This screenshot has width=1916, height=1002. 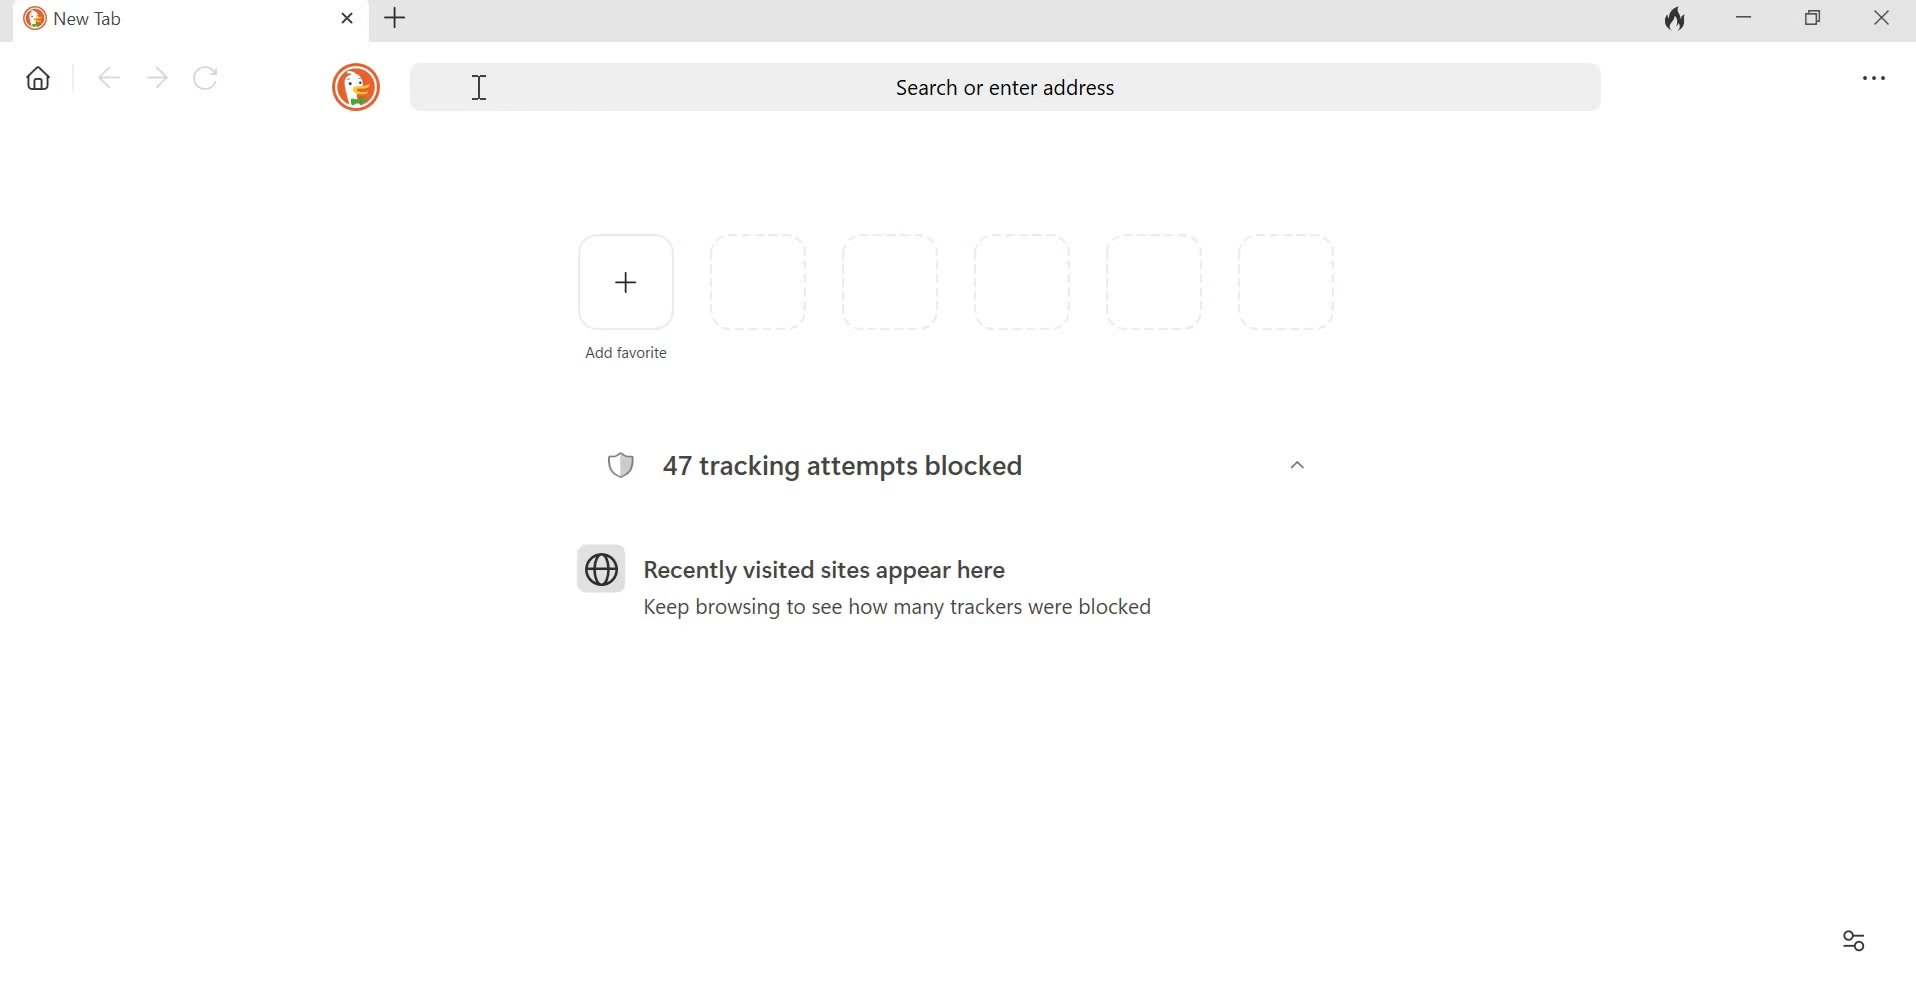 I want to click on Search or enter address, so click(x=1004, y=89).